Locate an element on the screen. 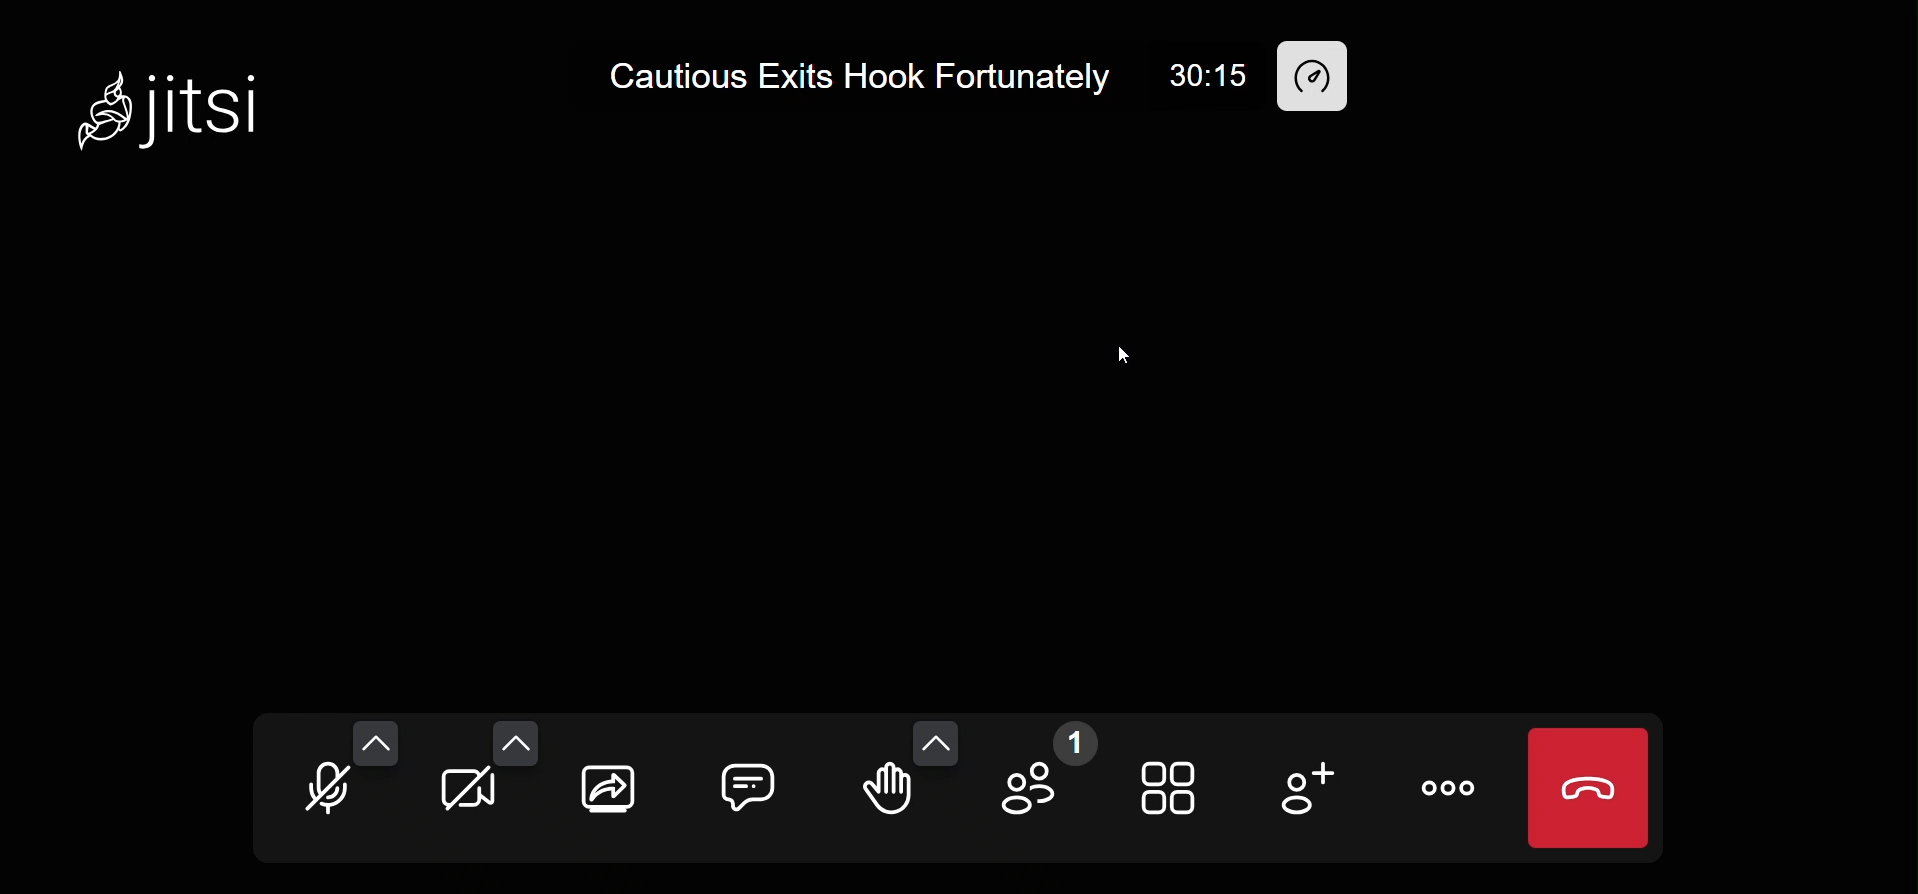  performance setting is located at coordinates (1317, 79).